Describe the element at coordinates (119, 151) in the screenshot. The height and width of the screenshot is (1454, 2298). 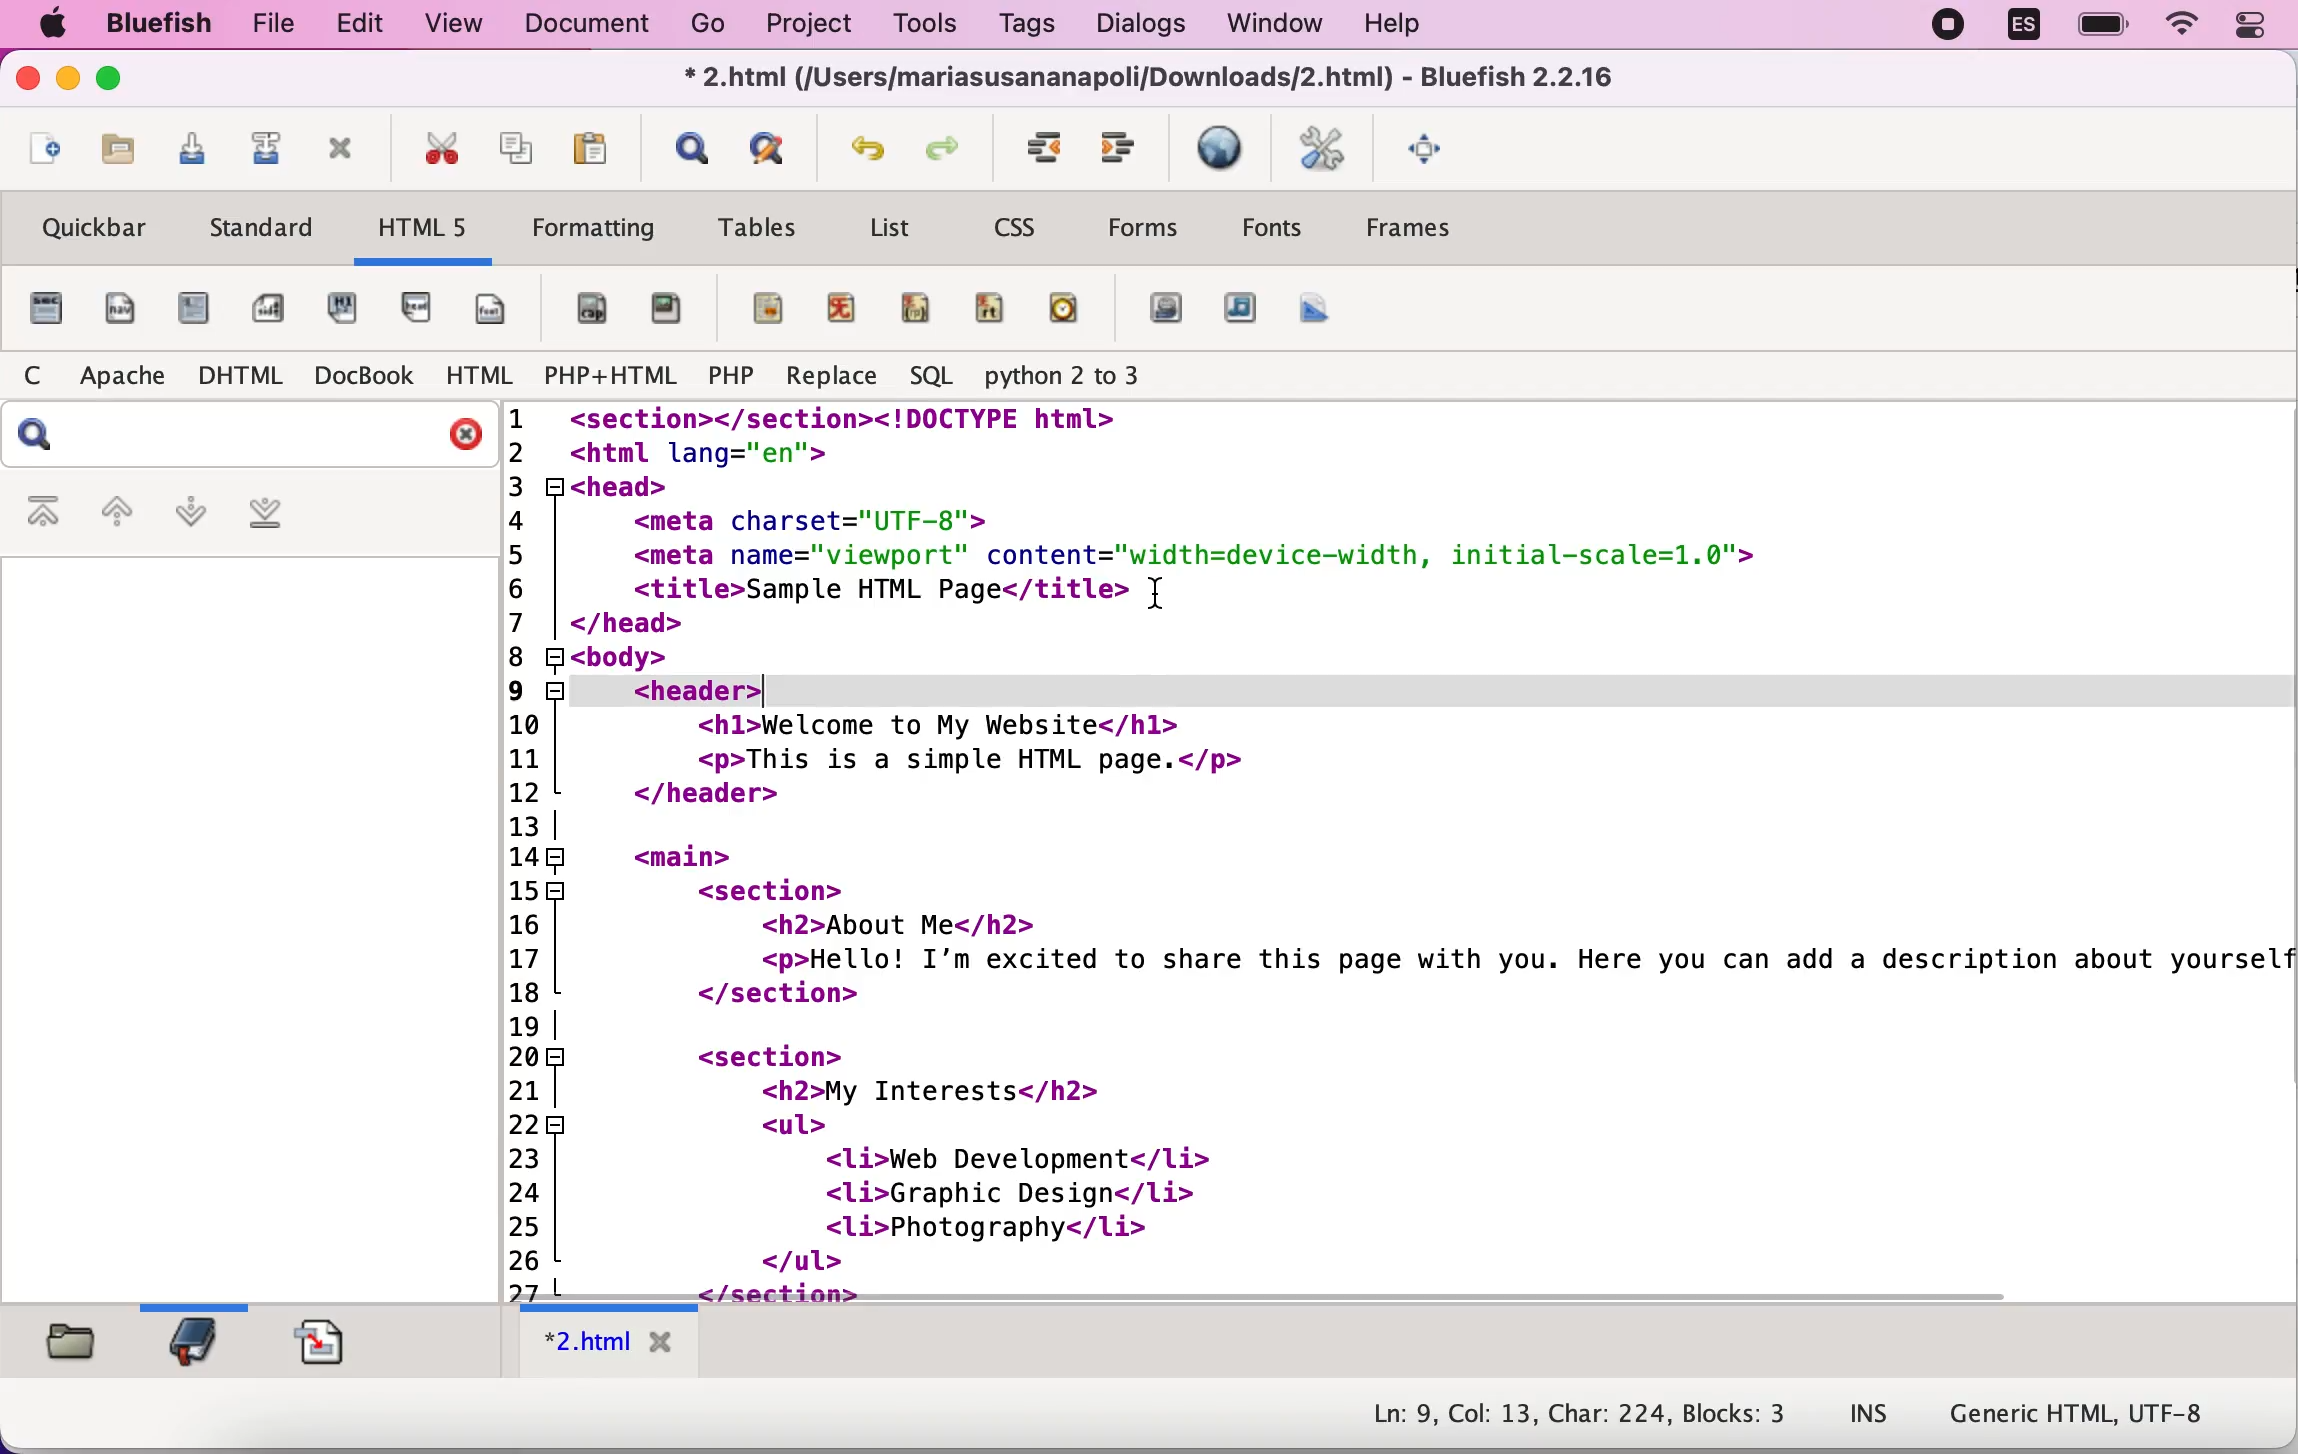
I see `open file` at that location.